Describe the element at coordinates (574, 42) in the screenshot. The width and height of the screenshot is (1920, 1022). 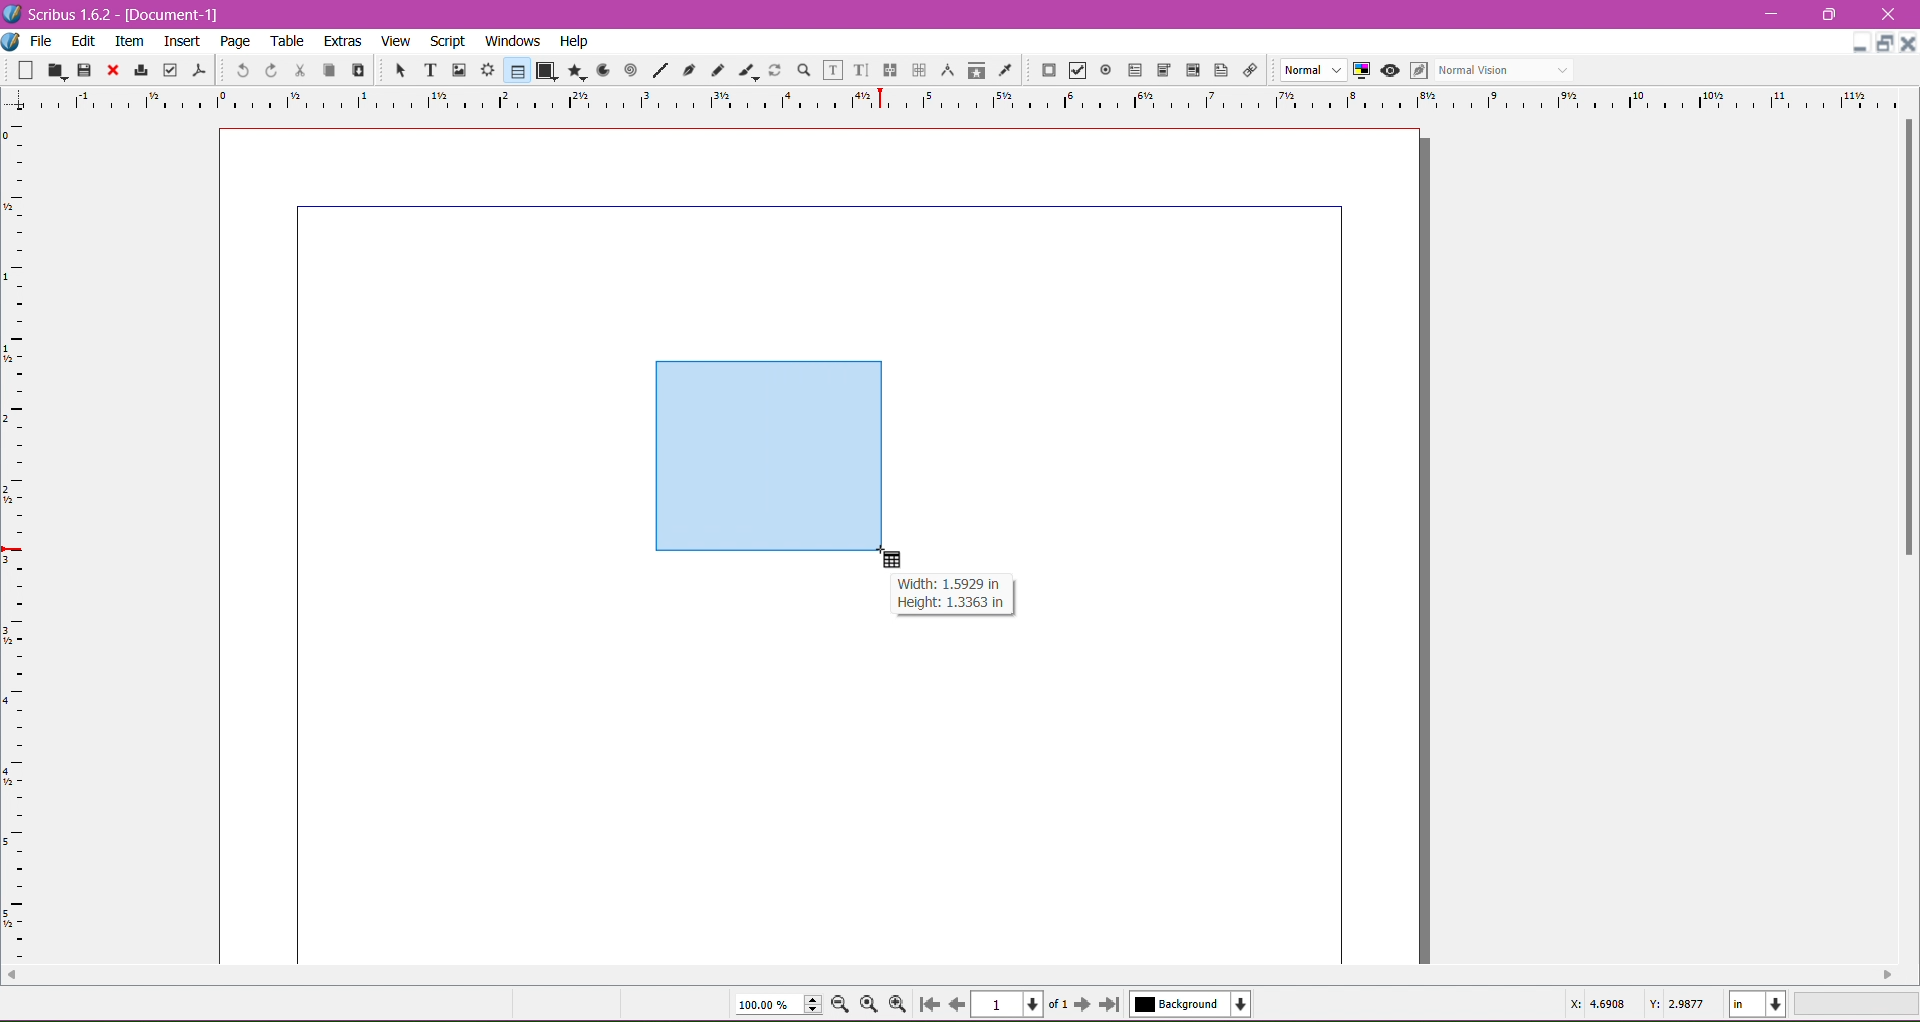
I see `Help` at that location.